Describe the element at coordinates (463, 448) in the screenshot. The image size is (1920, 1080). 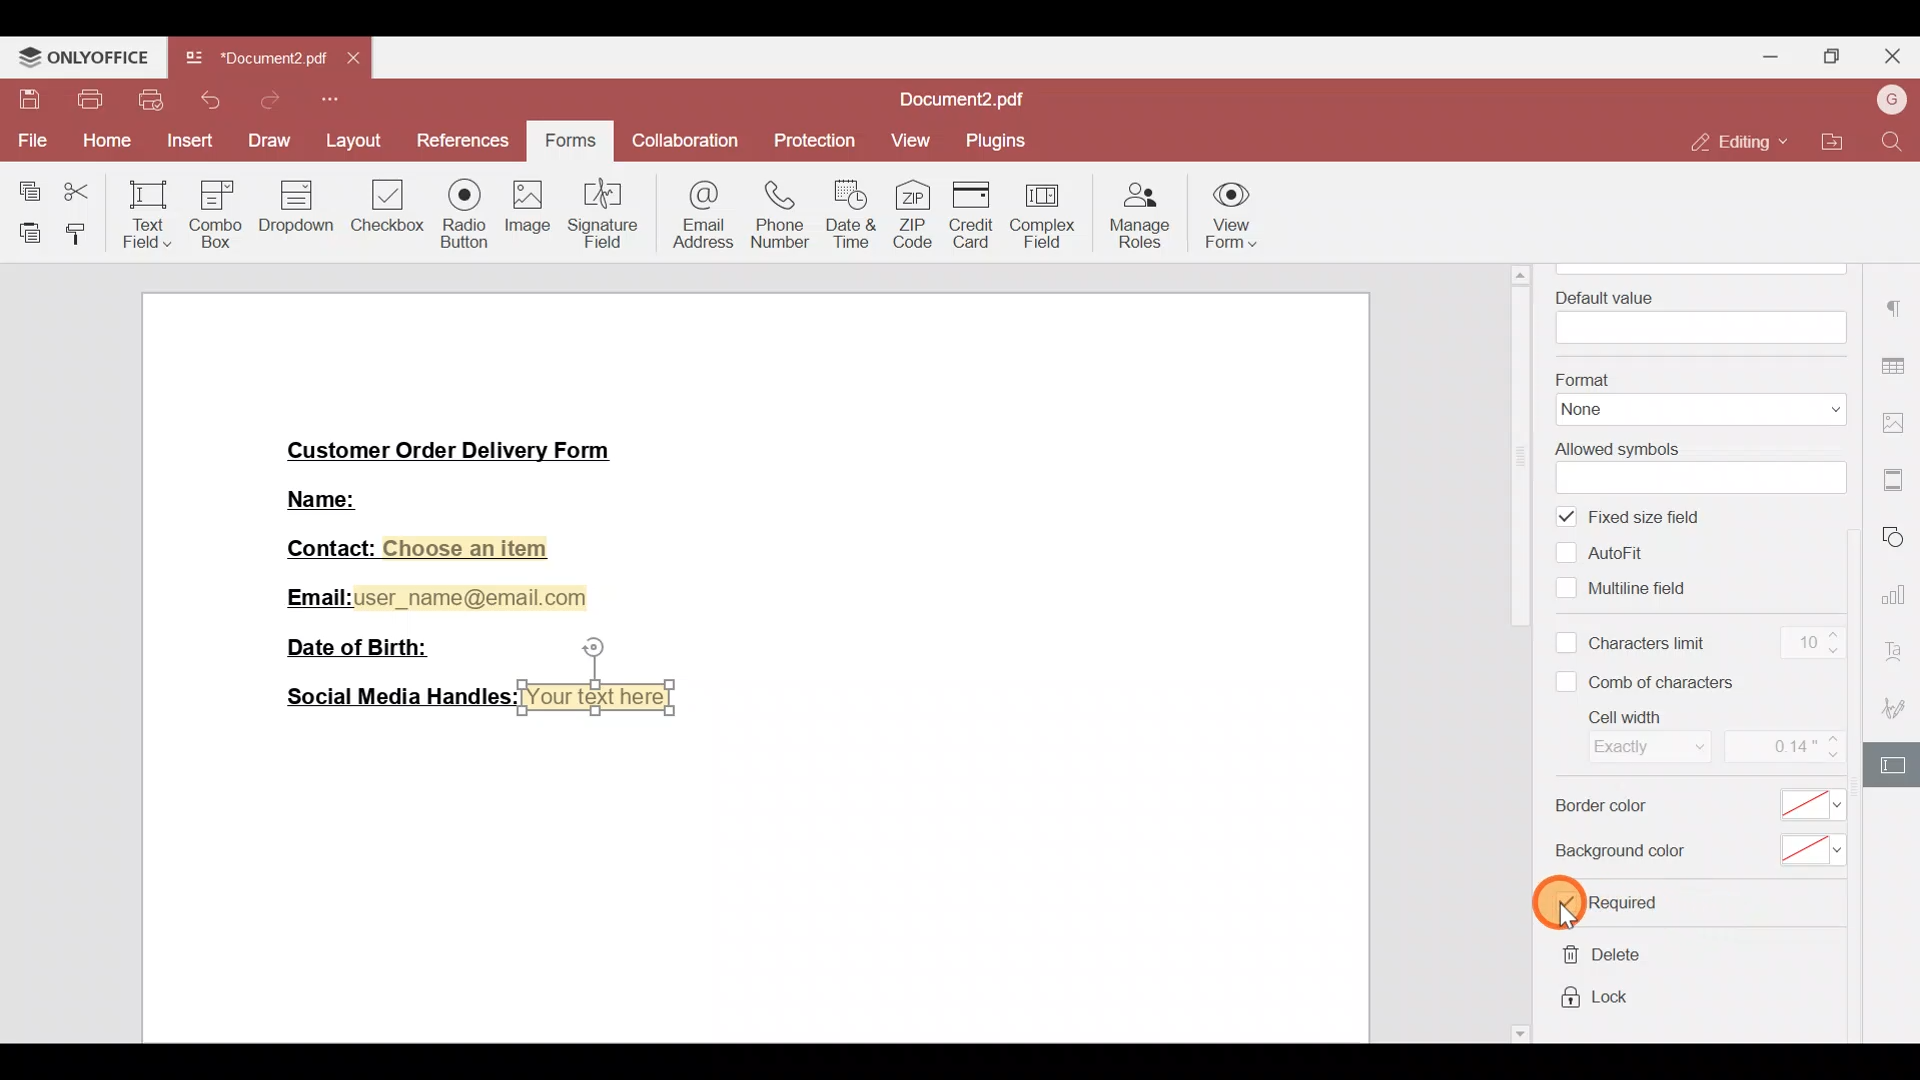
I see `Customer Order Delivery Form` at that location.